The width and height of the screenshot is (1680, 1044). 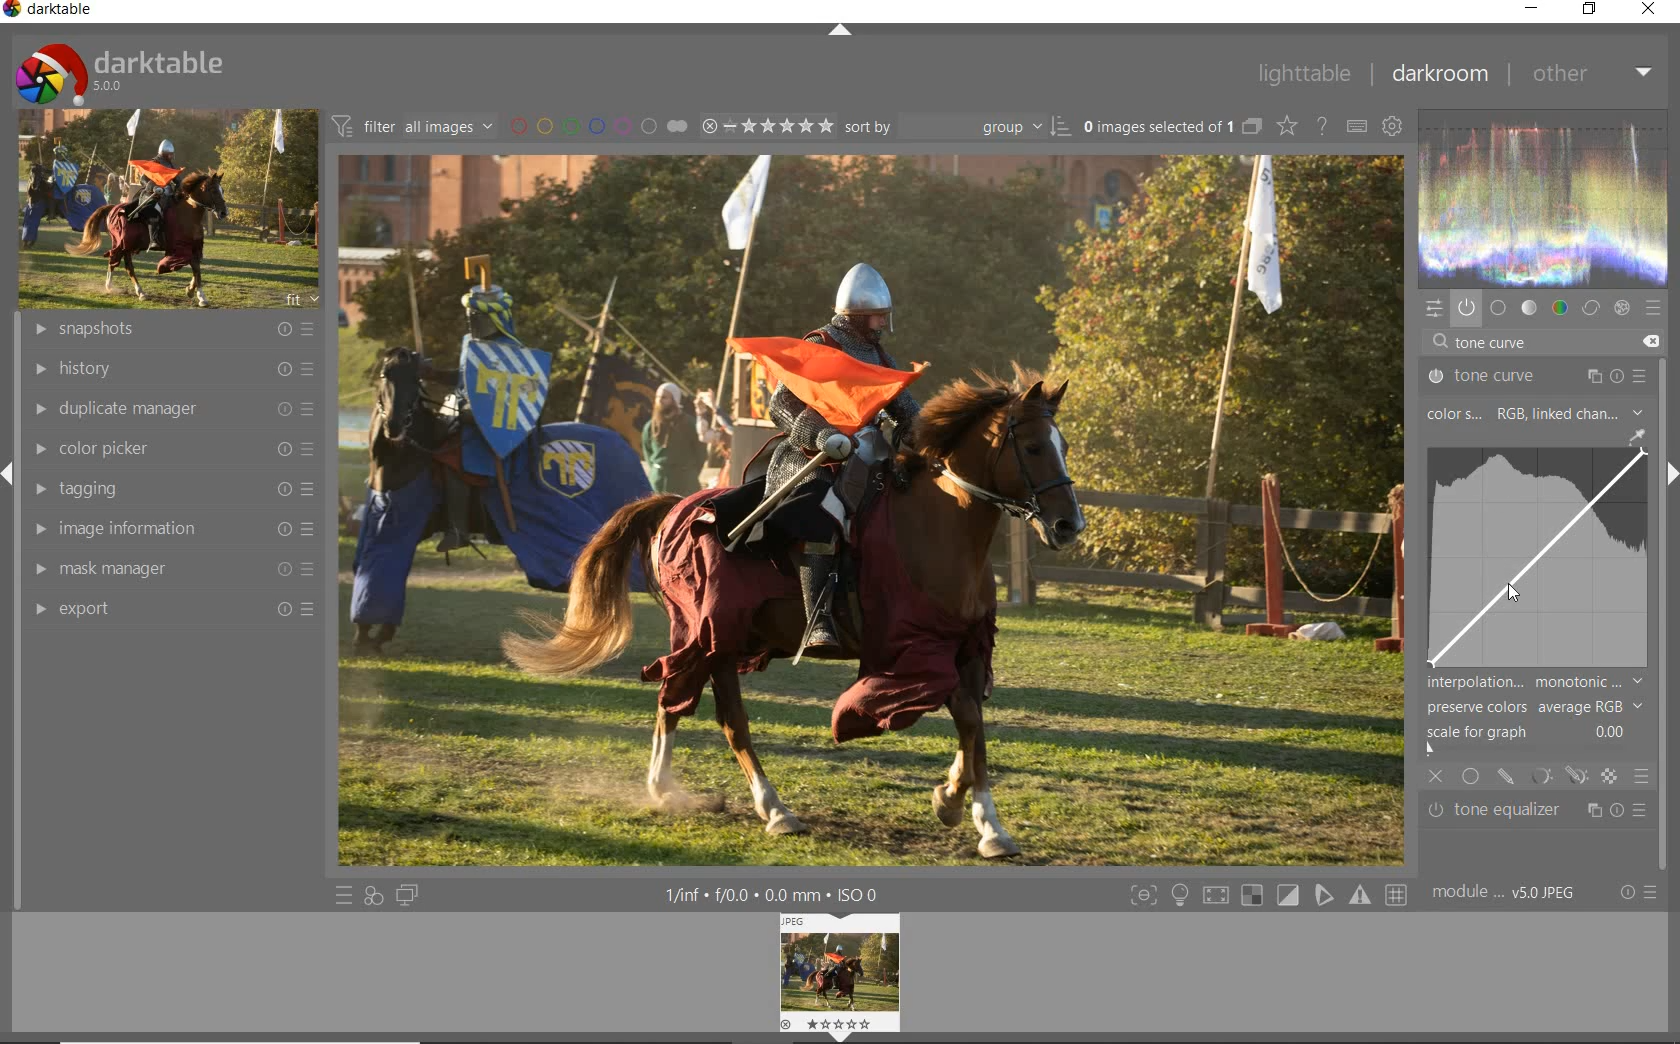 What do you see at coordinates (1650, 10) in the screenshot?
I see `close` at bounding box center [1650, 10].